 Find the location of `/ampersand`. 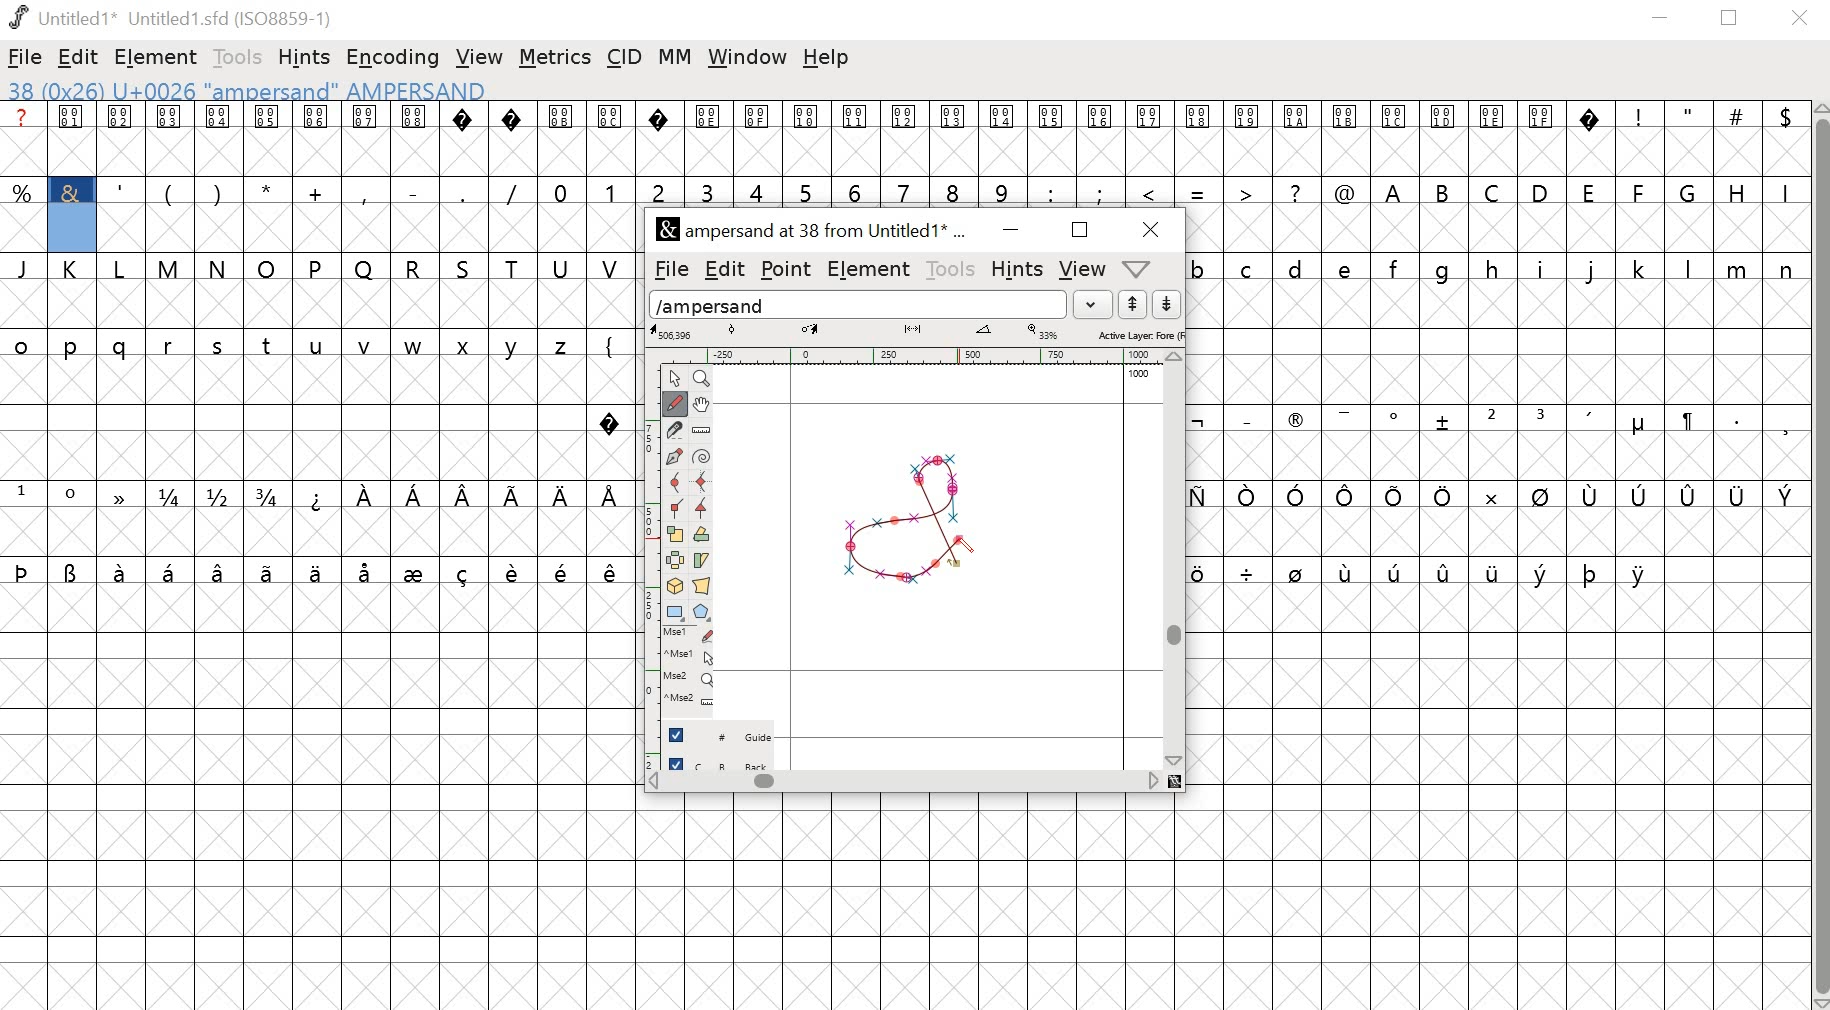

/ampersand is located at coordinates (859, 302).